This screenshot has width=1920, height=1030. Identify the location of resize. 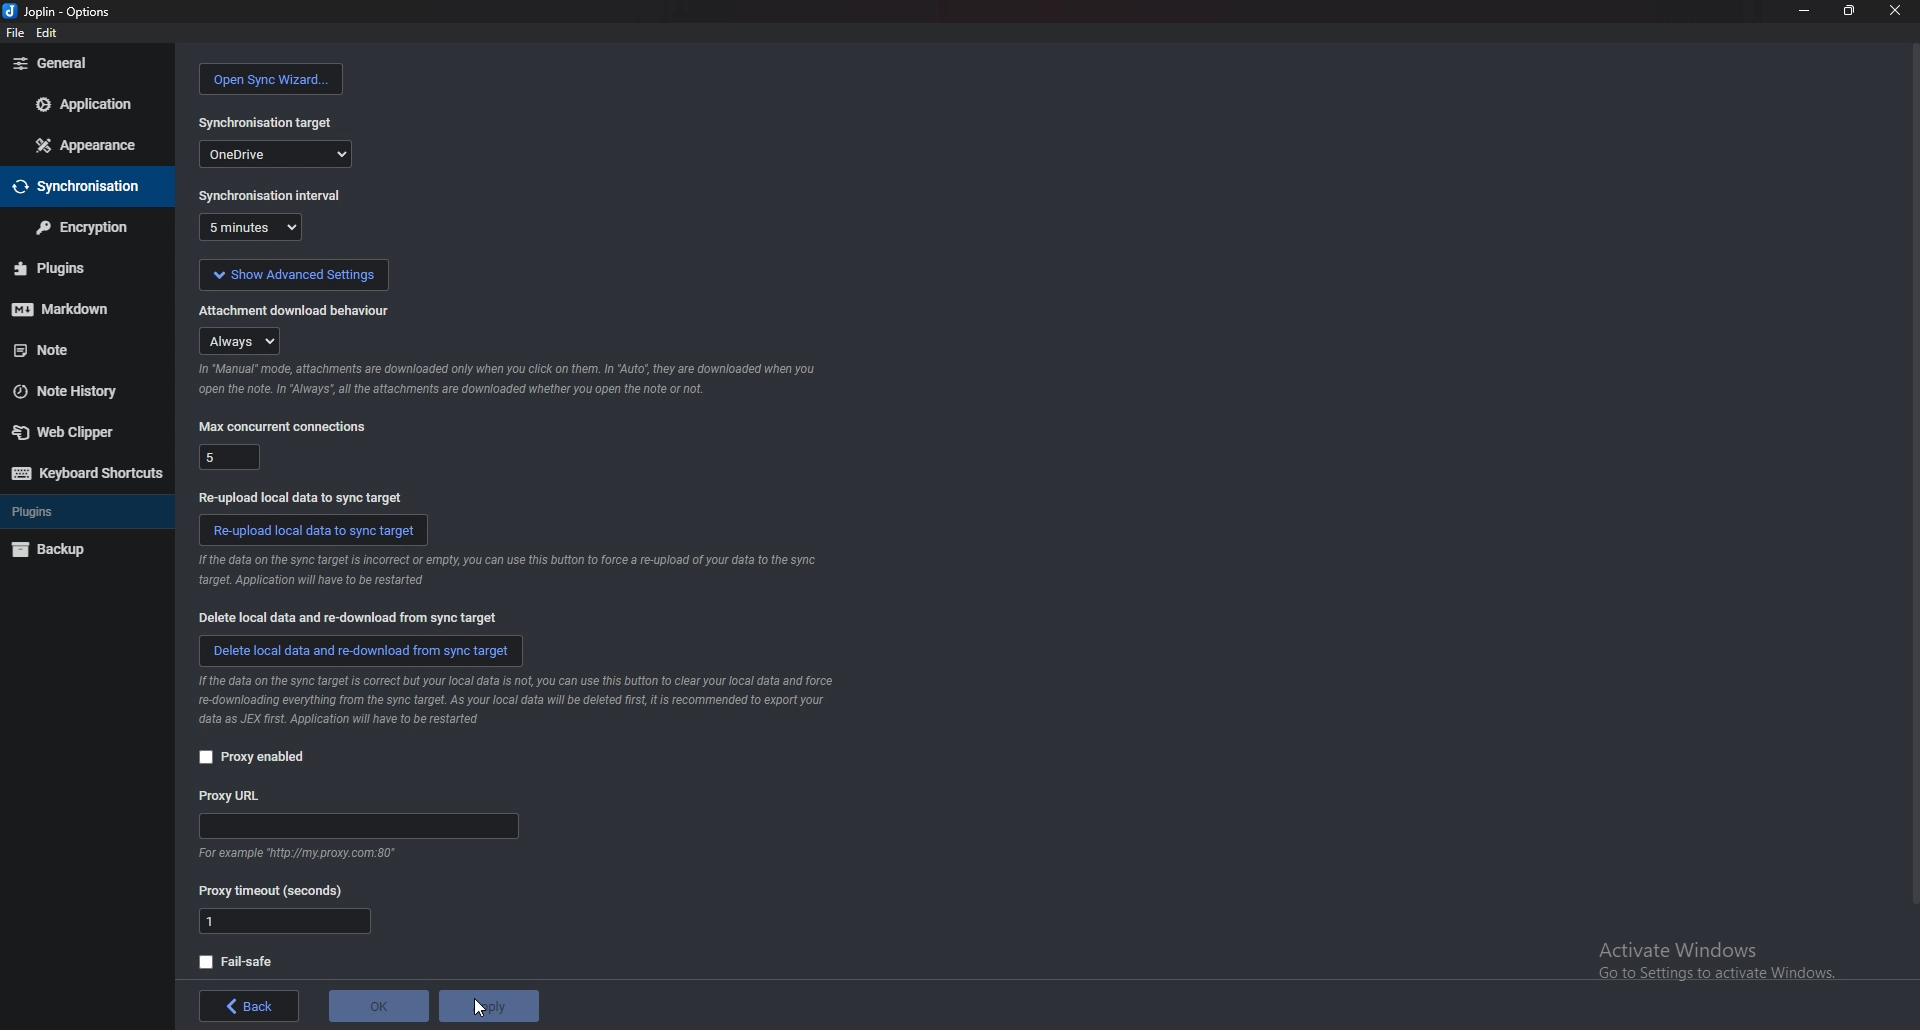
(1852, 11).